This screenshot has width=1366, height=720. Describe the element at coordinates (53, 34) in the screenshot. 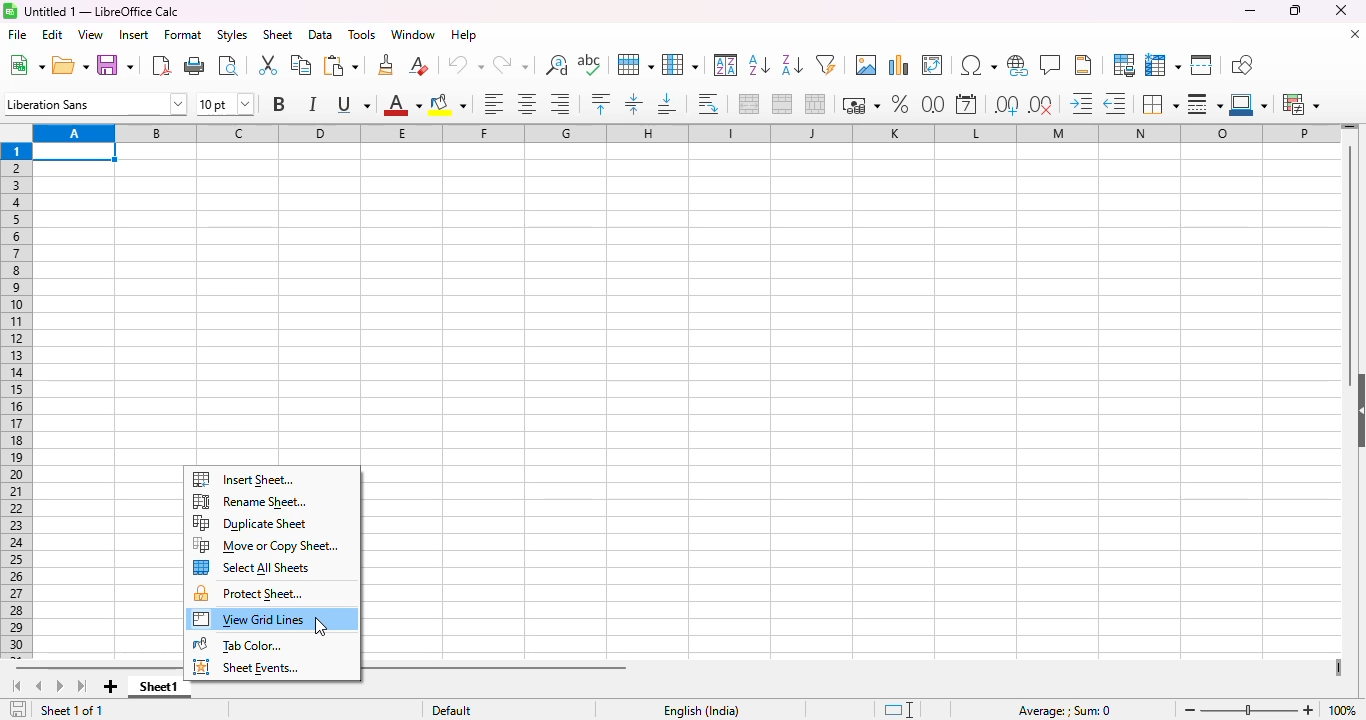

I see `edit` at that location.